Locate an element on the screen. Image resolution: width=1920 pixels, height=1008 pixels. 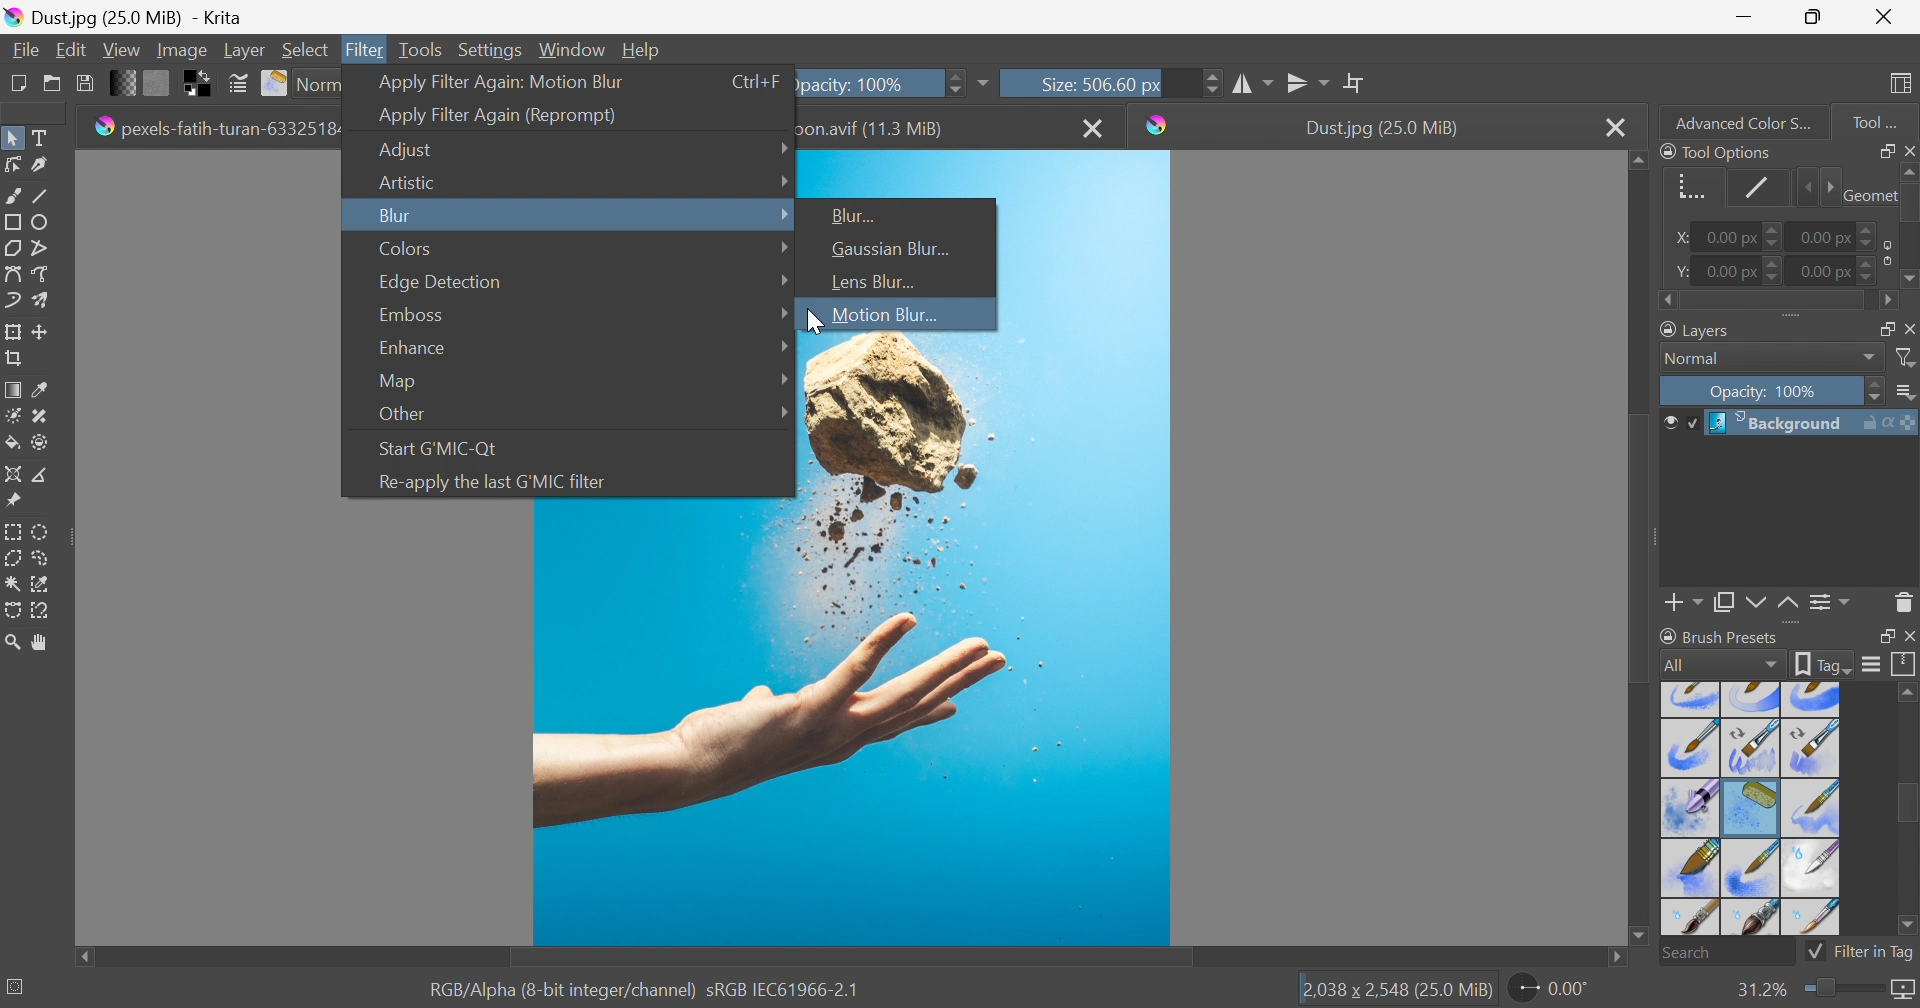
Swap foreground and background color is located at coordinates (201, 84).